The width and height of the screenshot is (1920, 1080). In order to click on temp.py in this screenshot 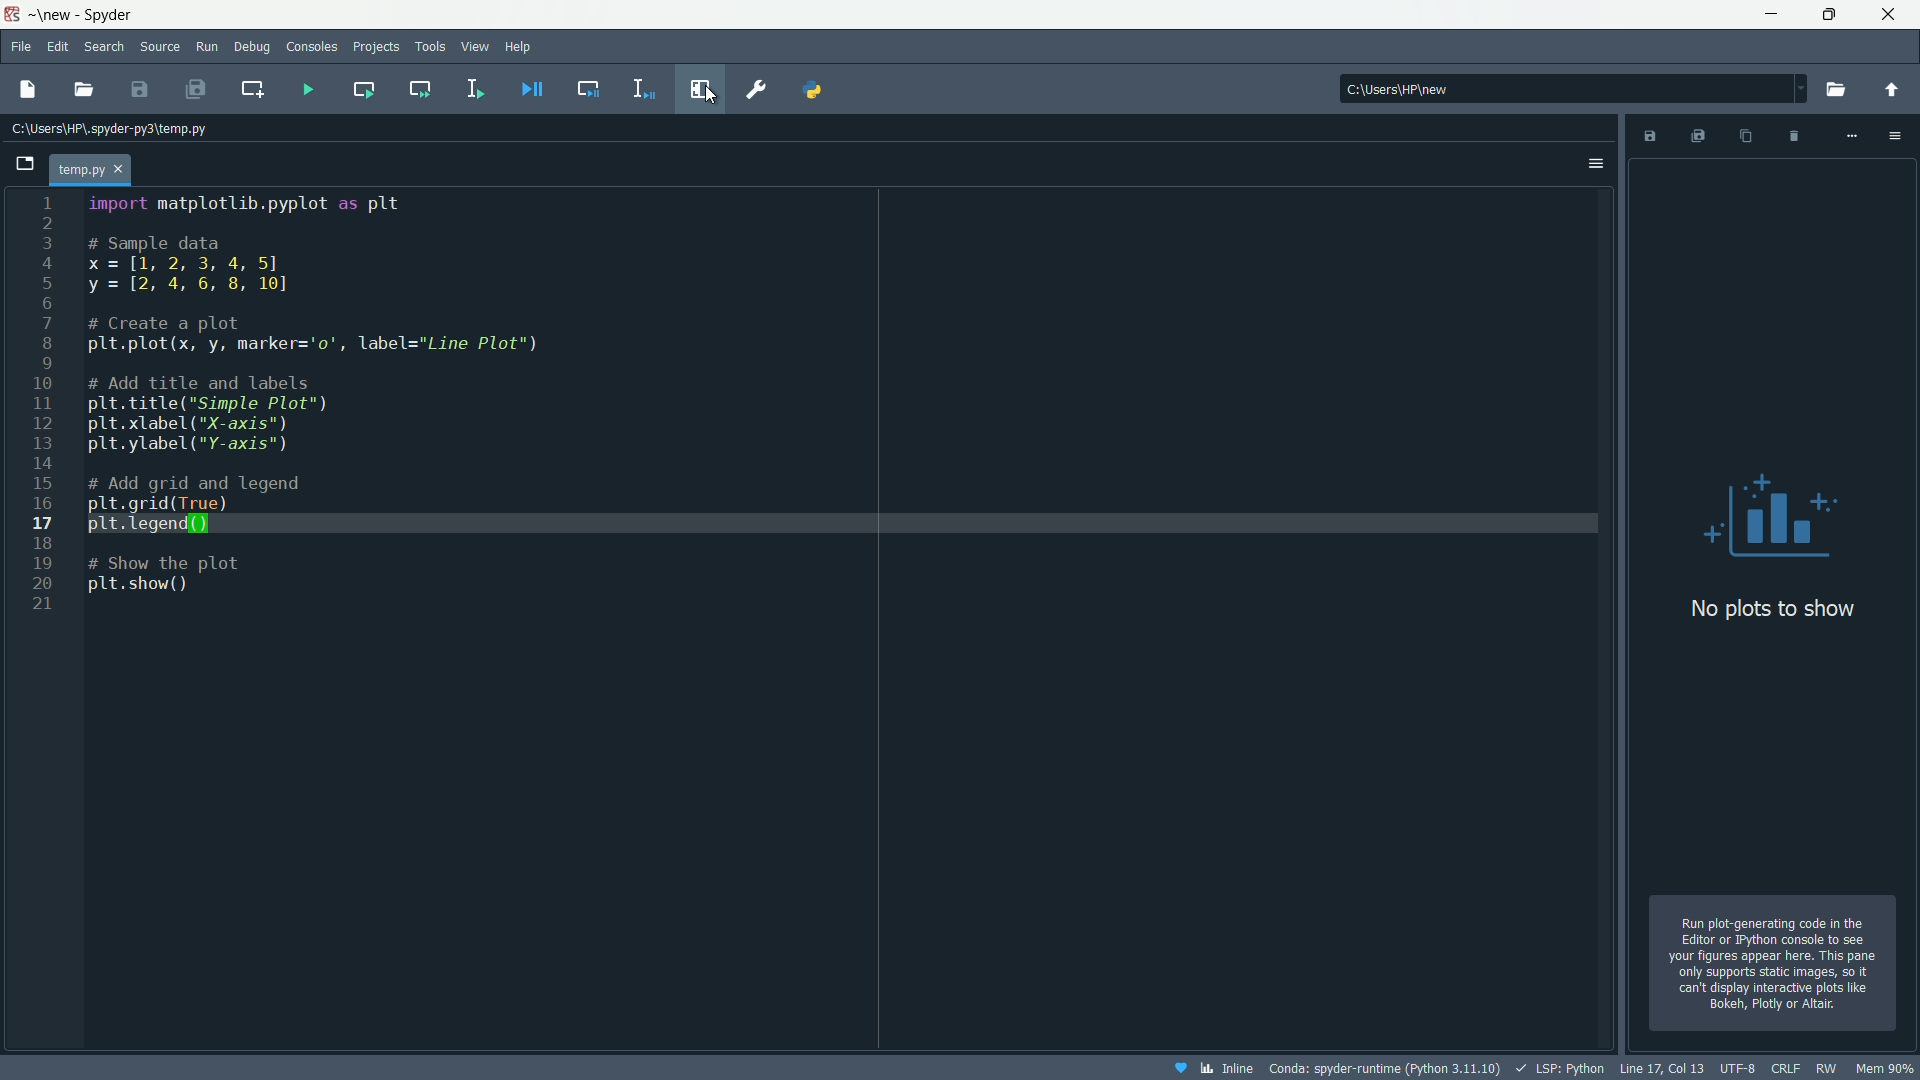, I will do `click(79, 169)`.